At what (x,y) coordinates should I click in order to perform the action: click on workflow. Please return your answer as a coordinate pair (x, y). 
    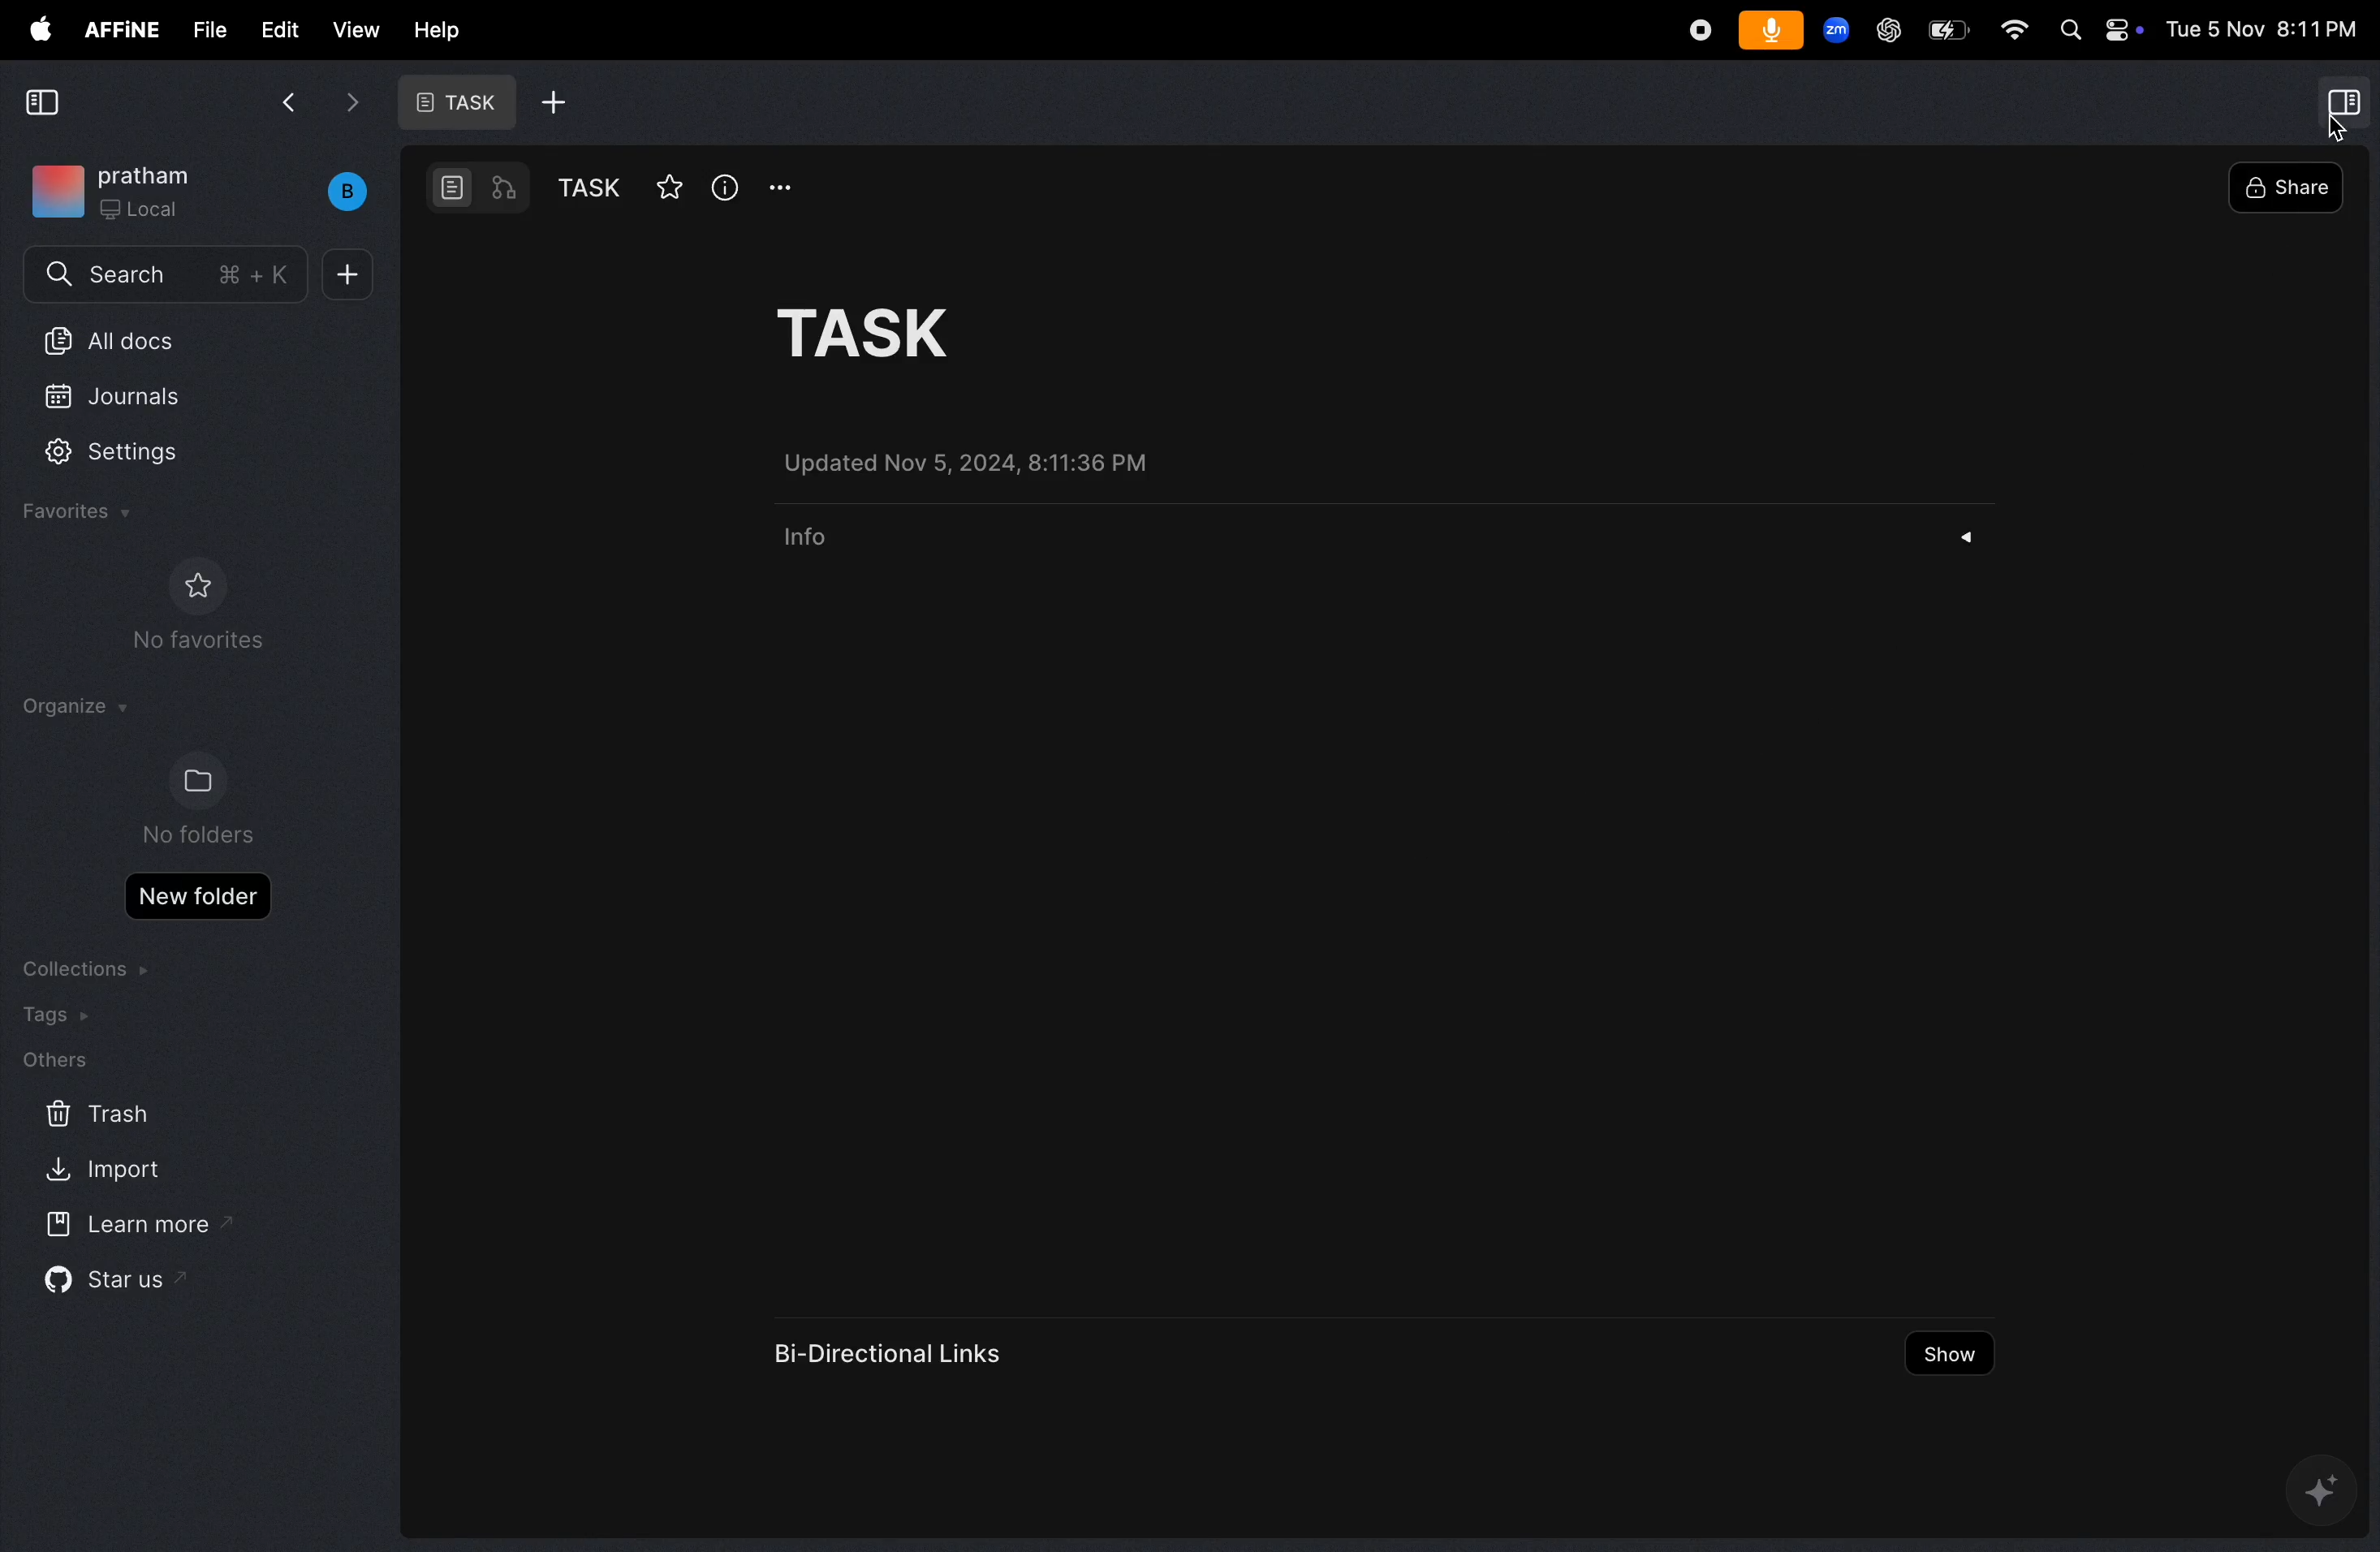
    Looking at the image, I should click on (506, 190).